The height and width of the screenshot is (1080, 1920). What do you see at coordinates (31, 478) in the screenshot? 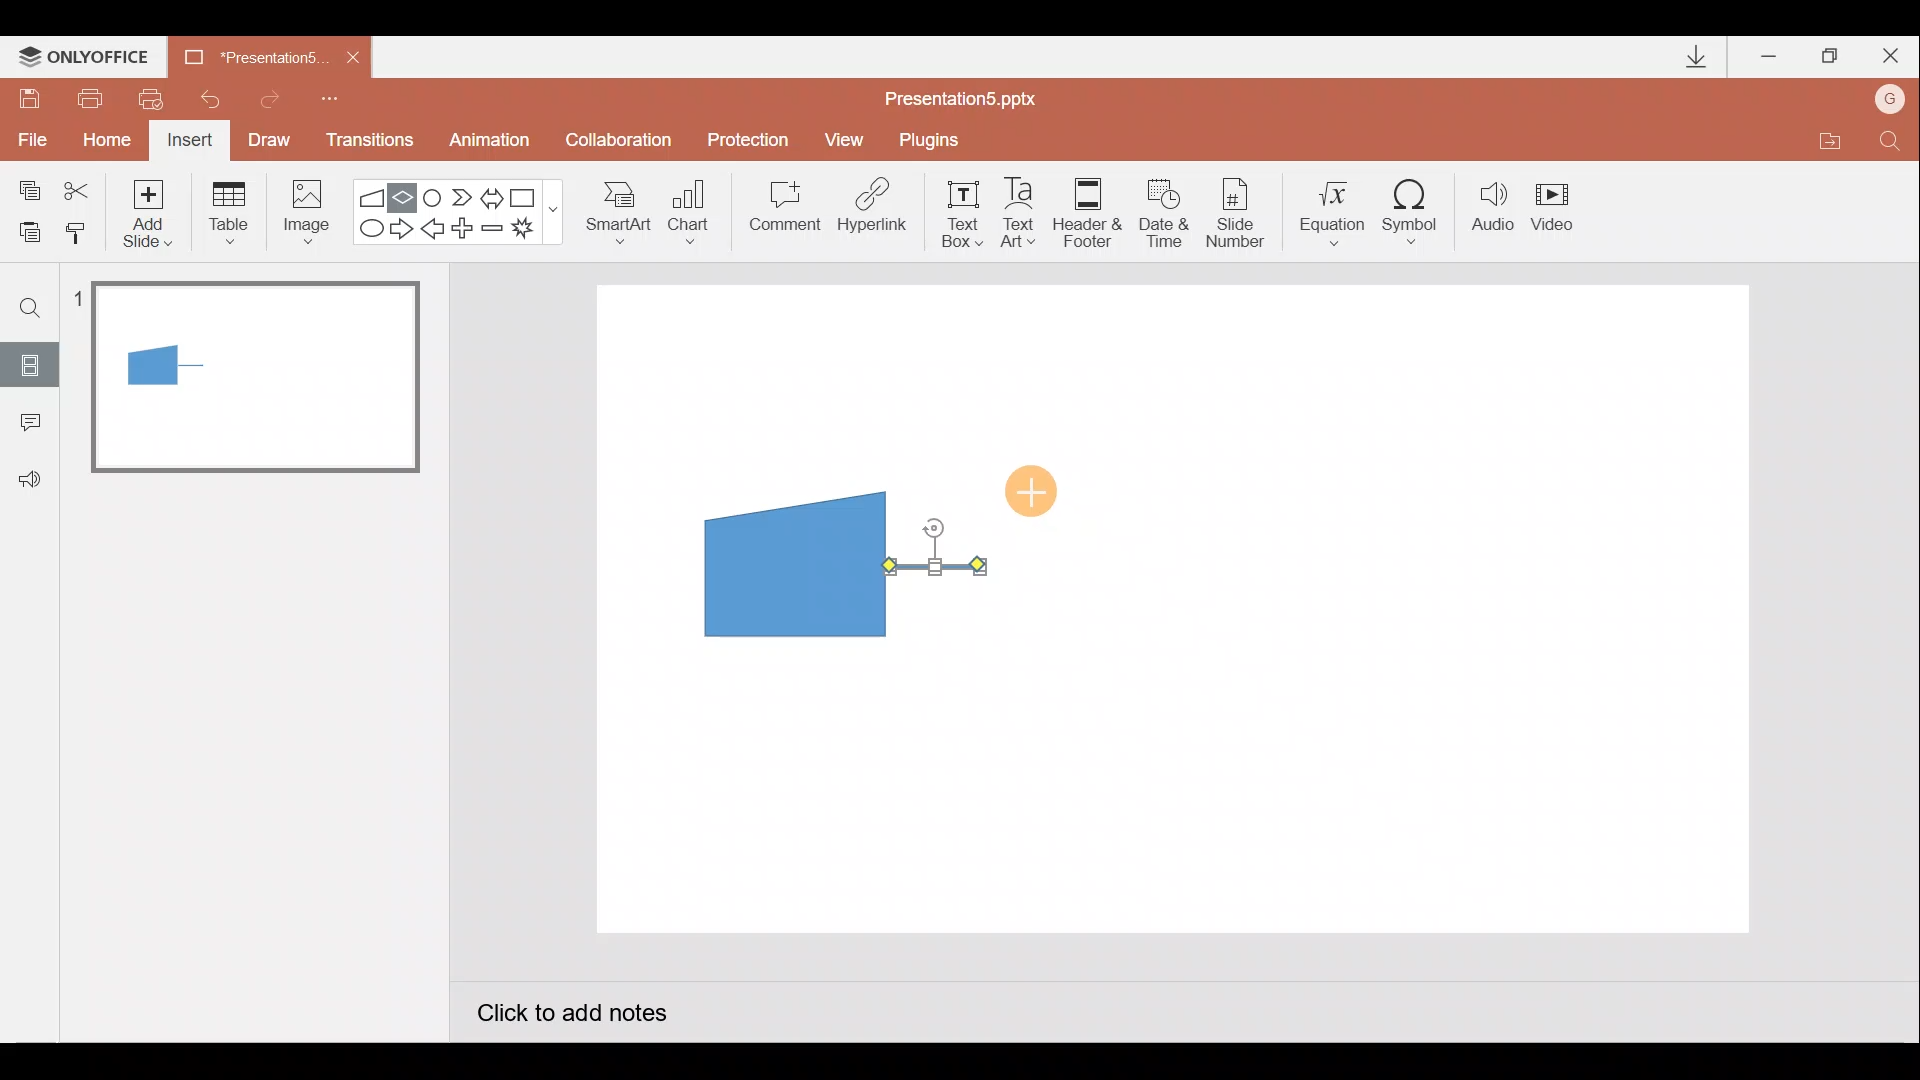
I see `Feedback & support` at bounding box center [31, 478].